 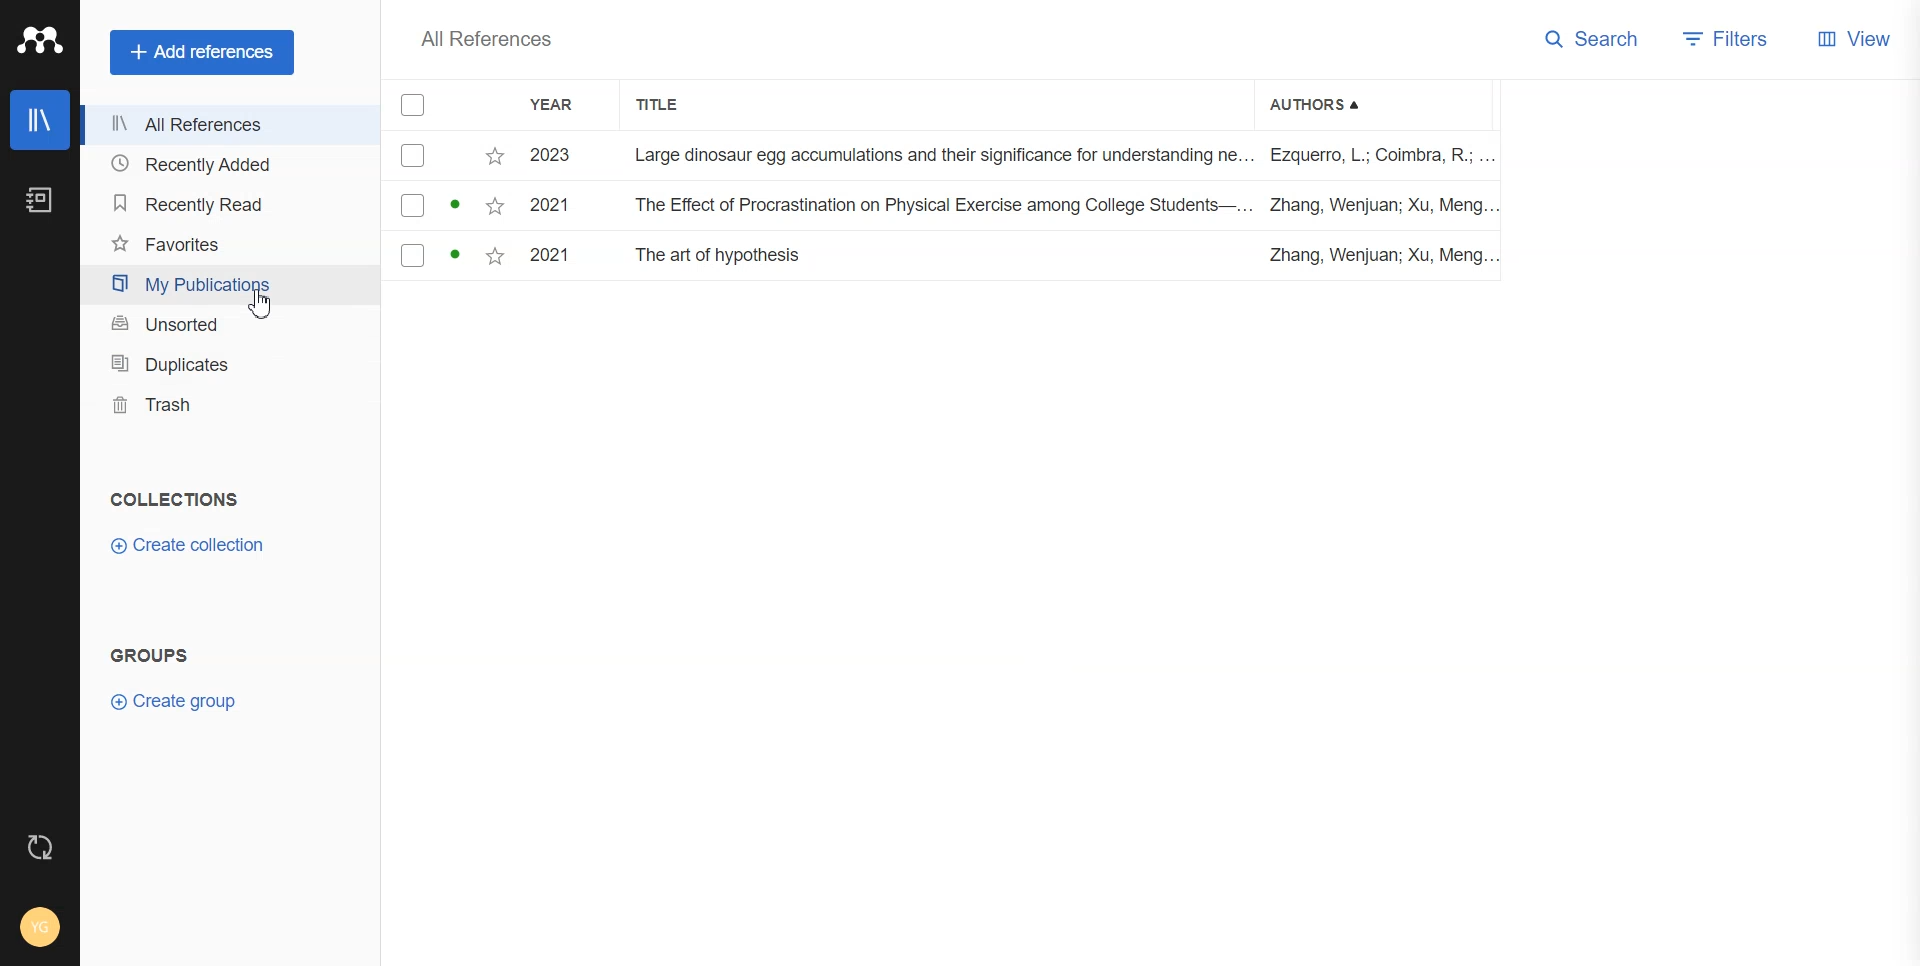 I want to click on All References, so click(x=492, y=42).